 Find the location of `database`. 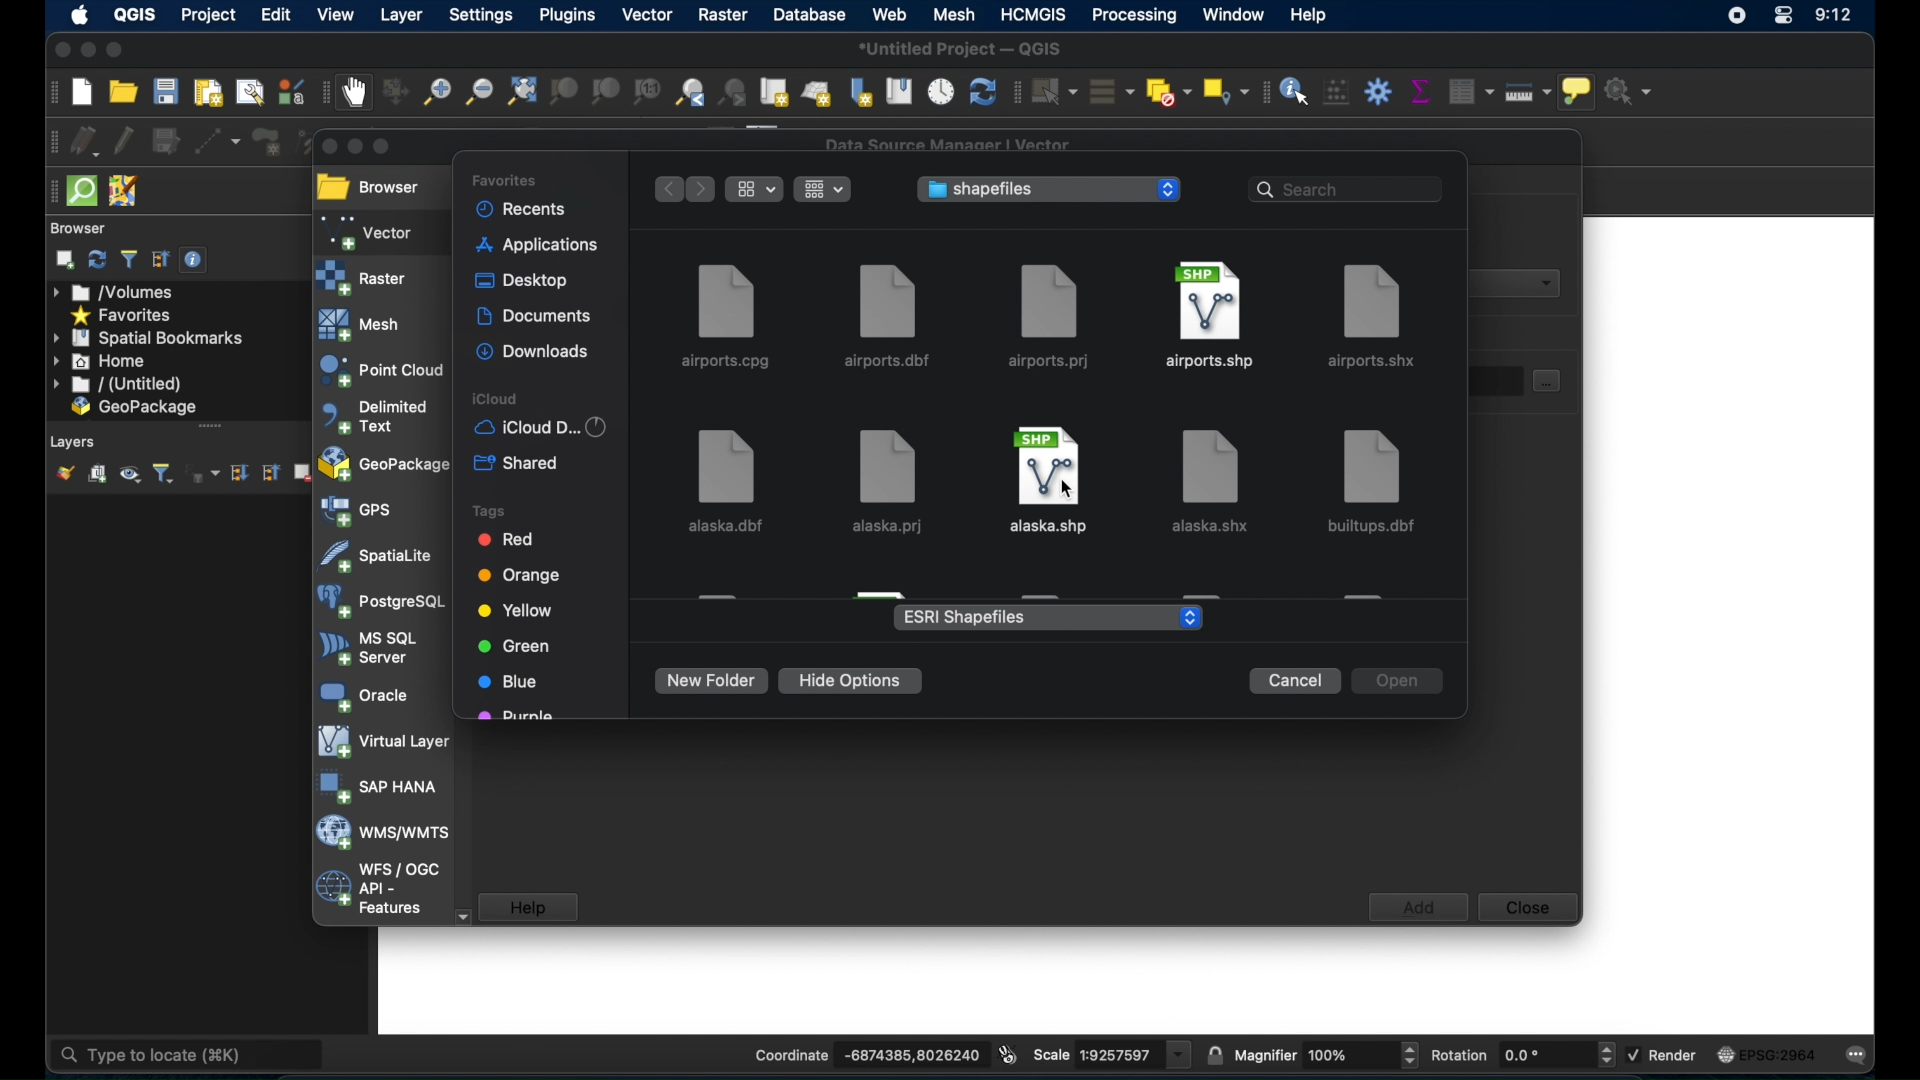

database is located at coordinates (808, 14).